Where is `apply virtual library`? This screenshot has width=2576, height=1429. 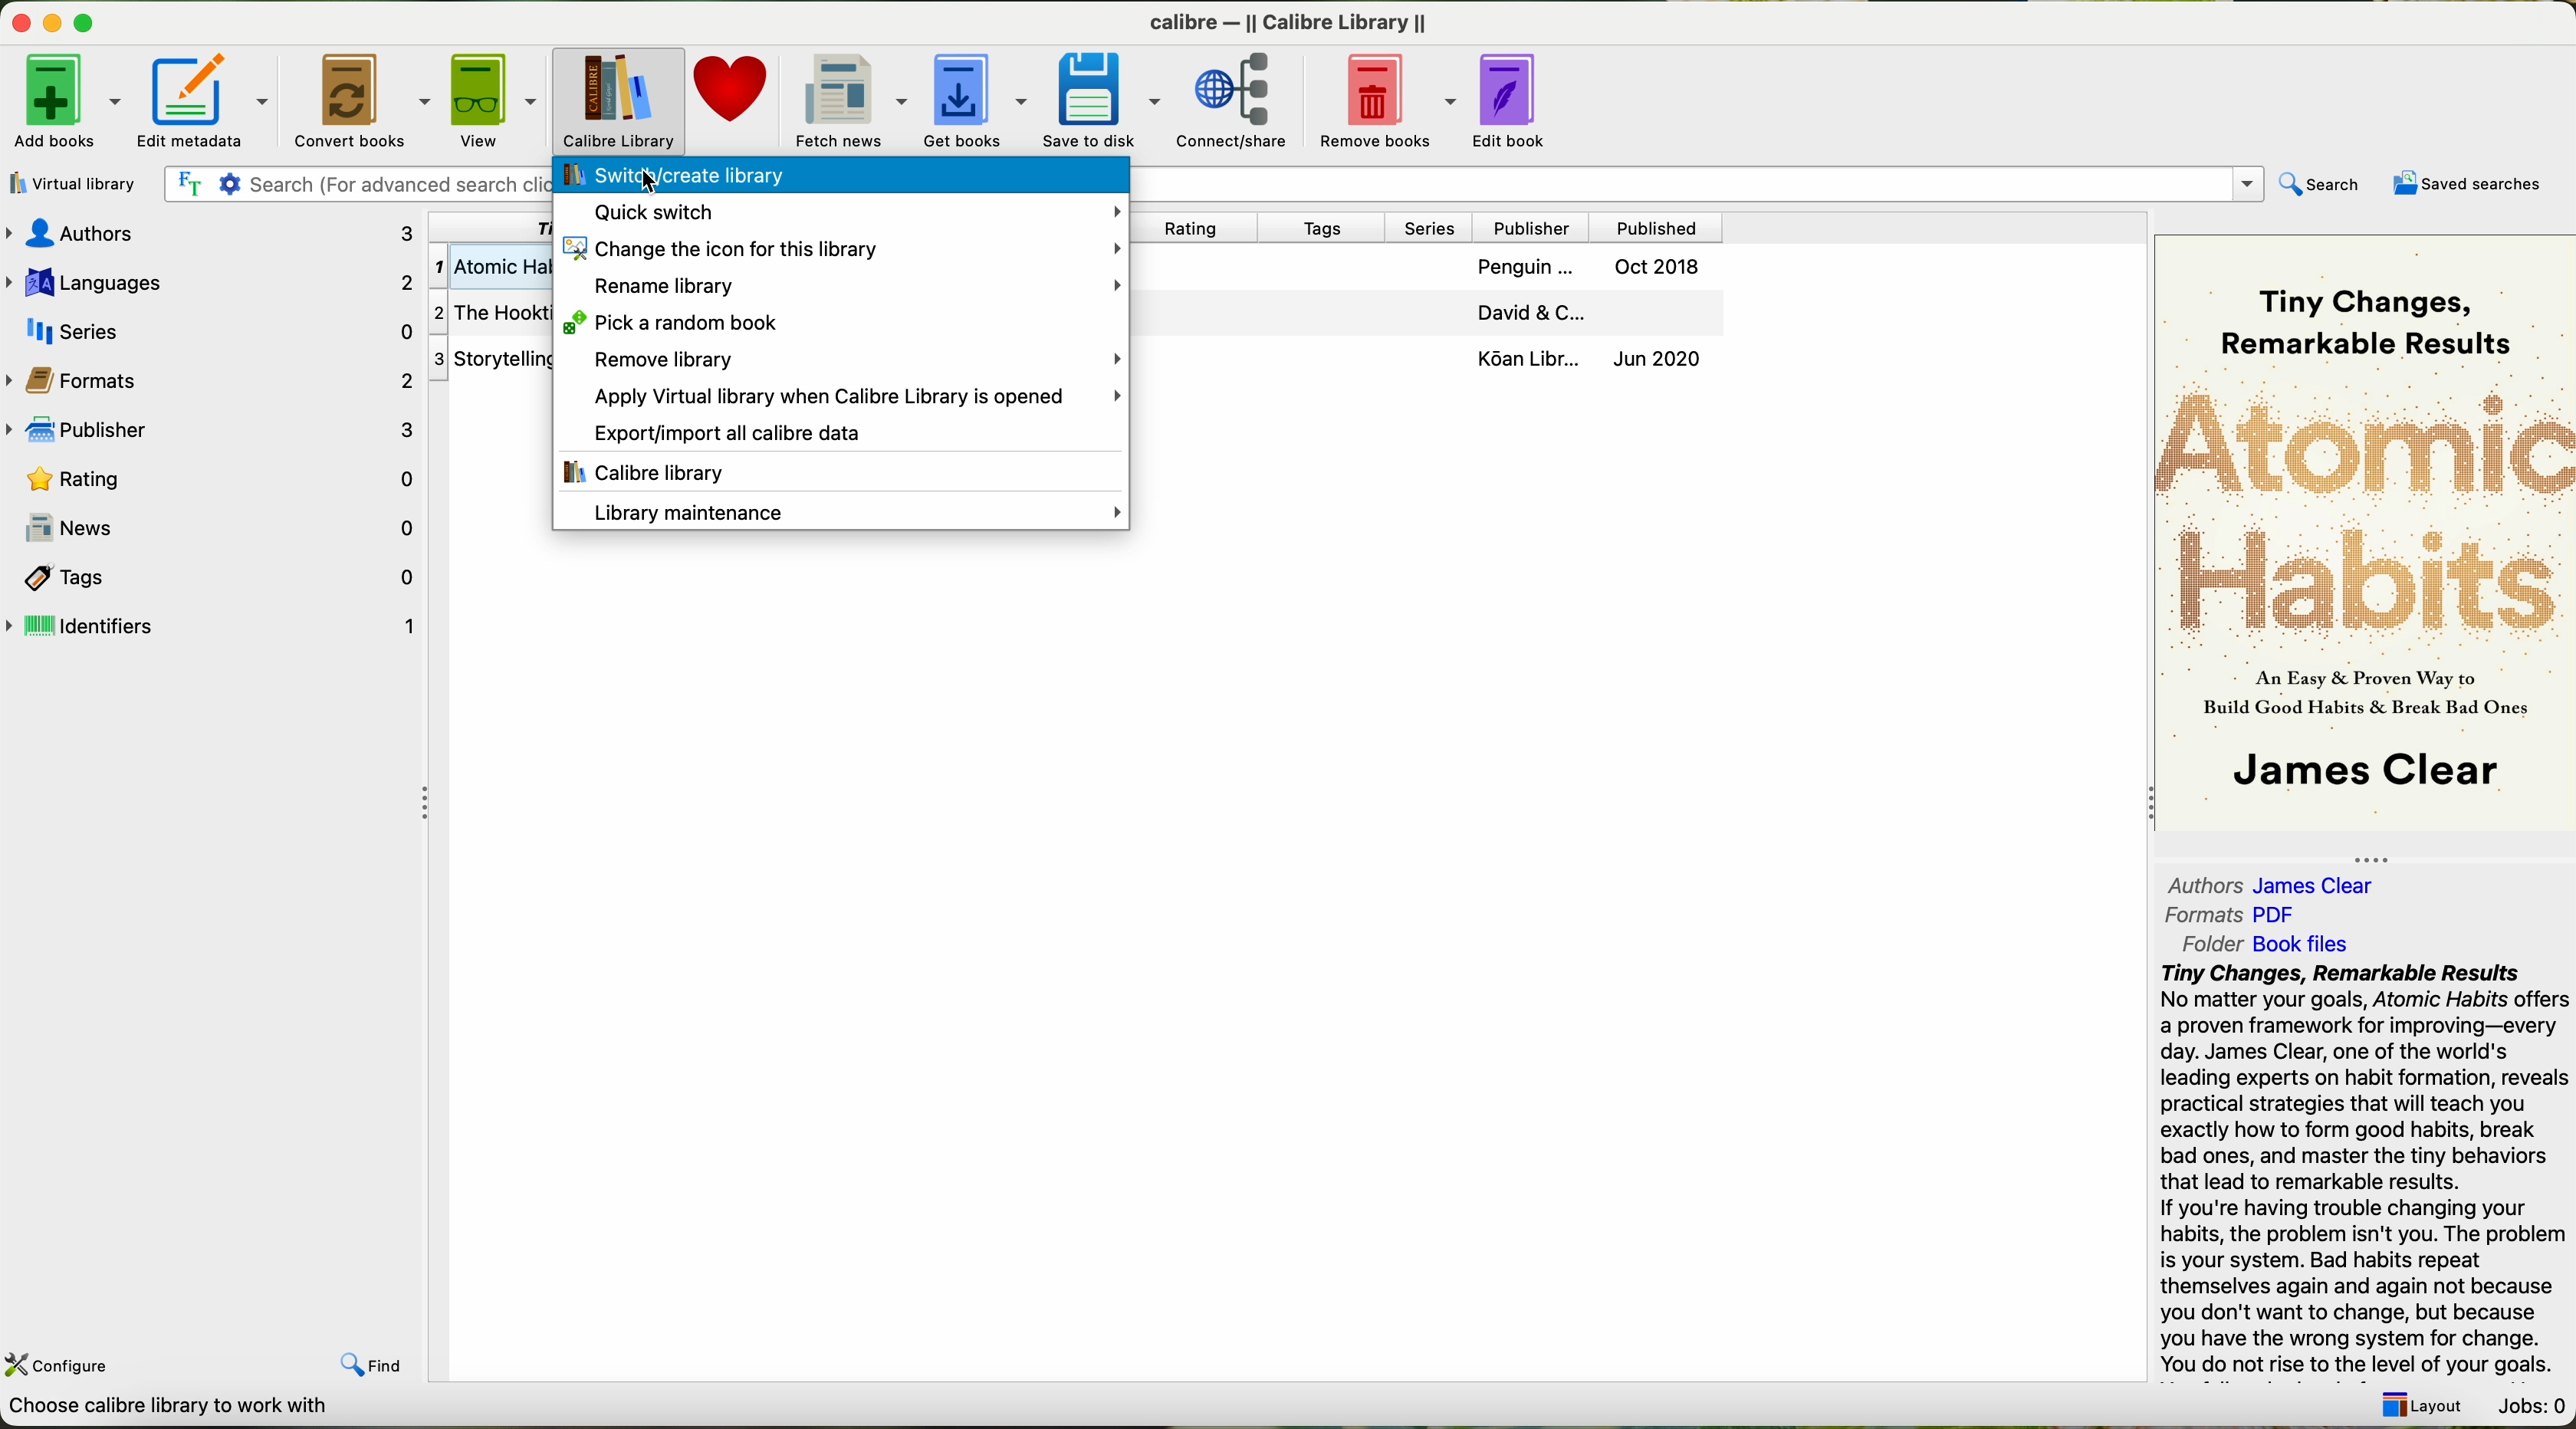 apply virtual library is located at coordinates (843, 397).